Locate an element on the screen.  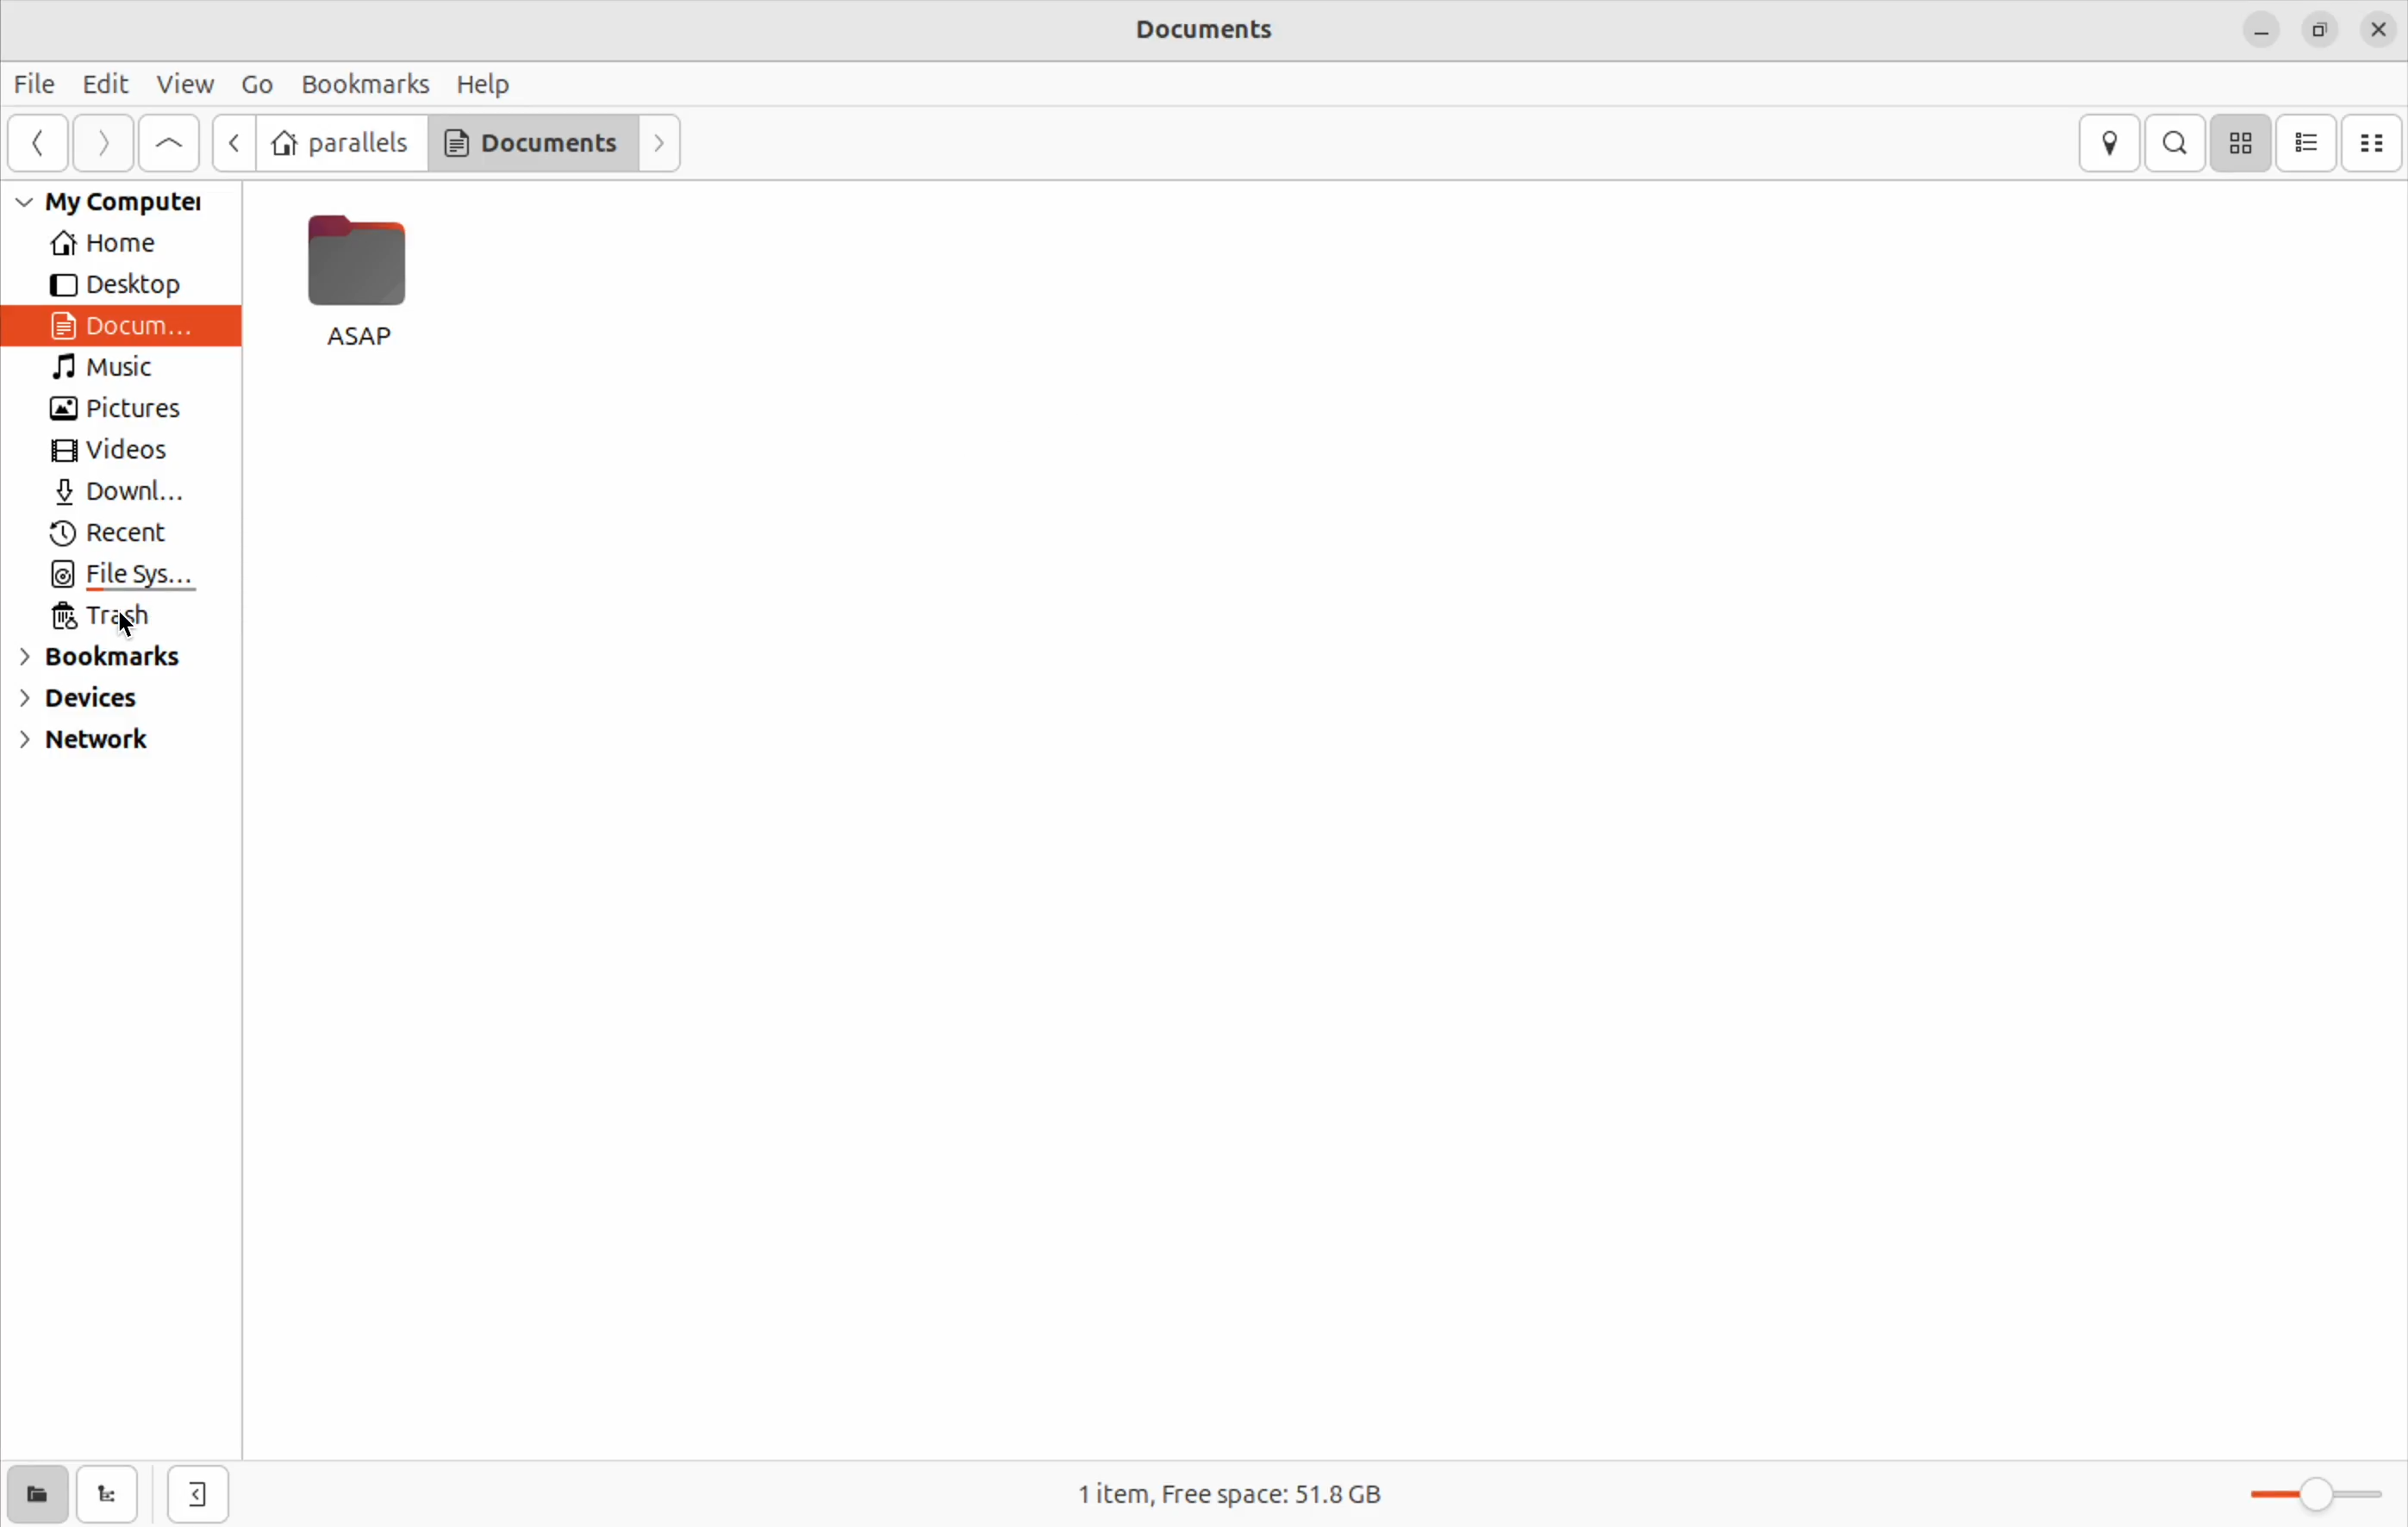
show tree view is located at coordinates (112, 1492).